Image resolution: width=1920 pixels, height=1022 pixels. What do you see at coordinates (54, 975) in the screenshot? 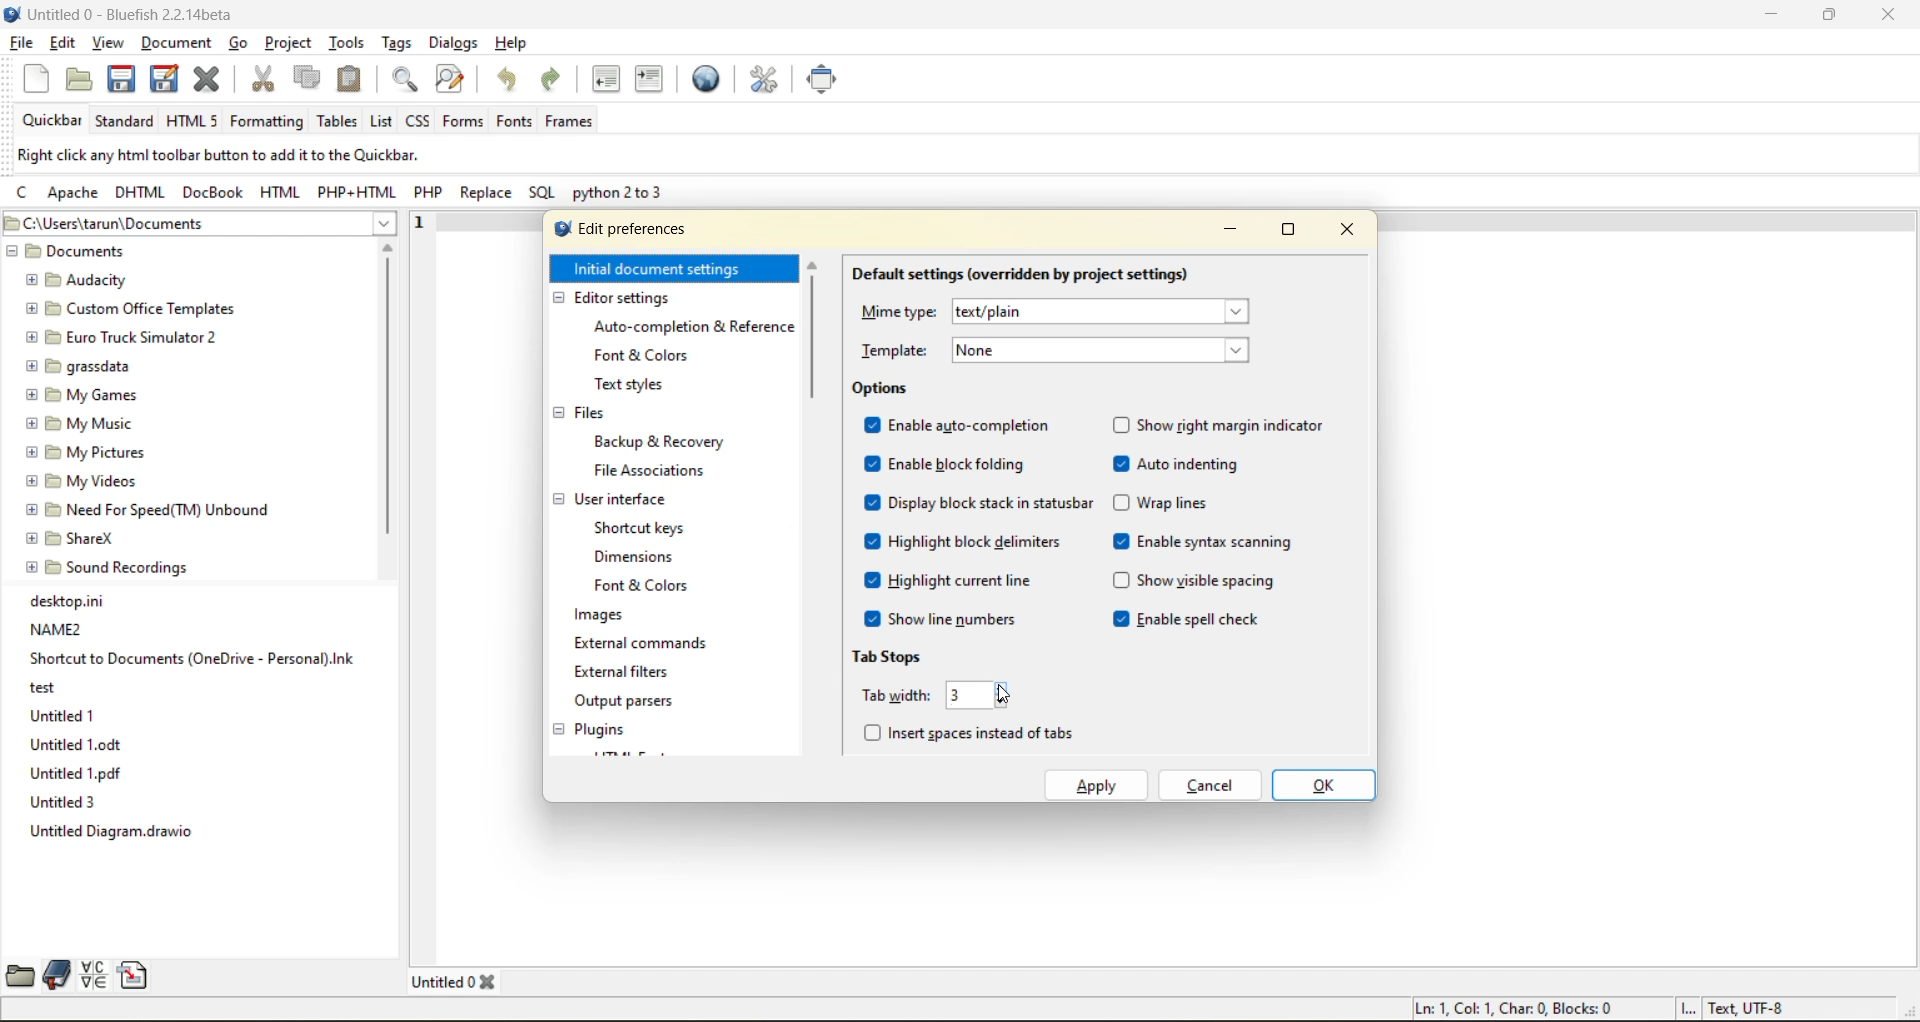
I see `bookmarks` at bounding box center [54, 975].